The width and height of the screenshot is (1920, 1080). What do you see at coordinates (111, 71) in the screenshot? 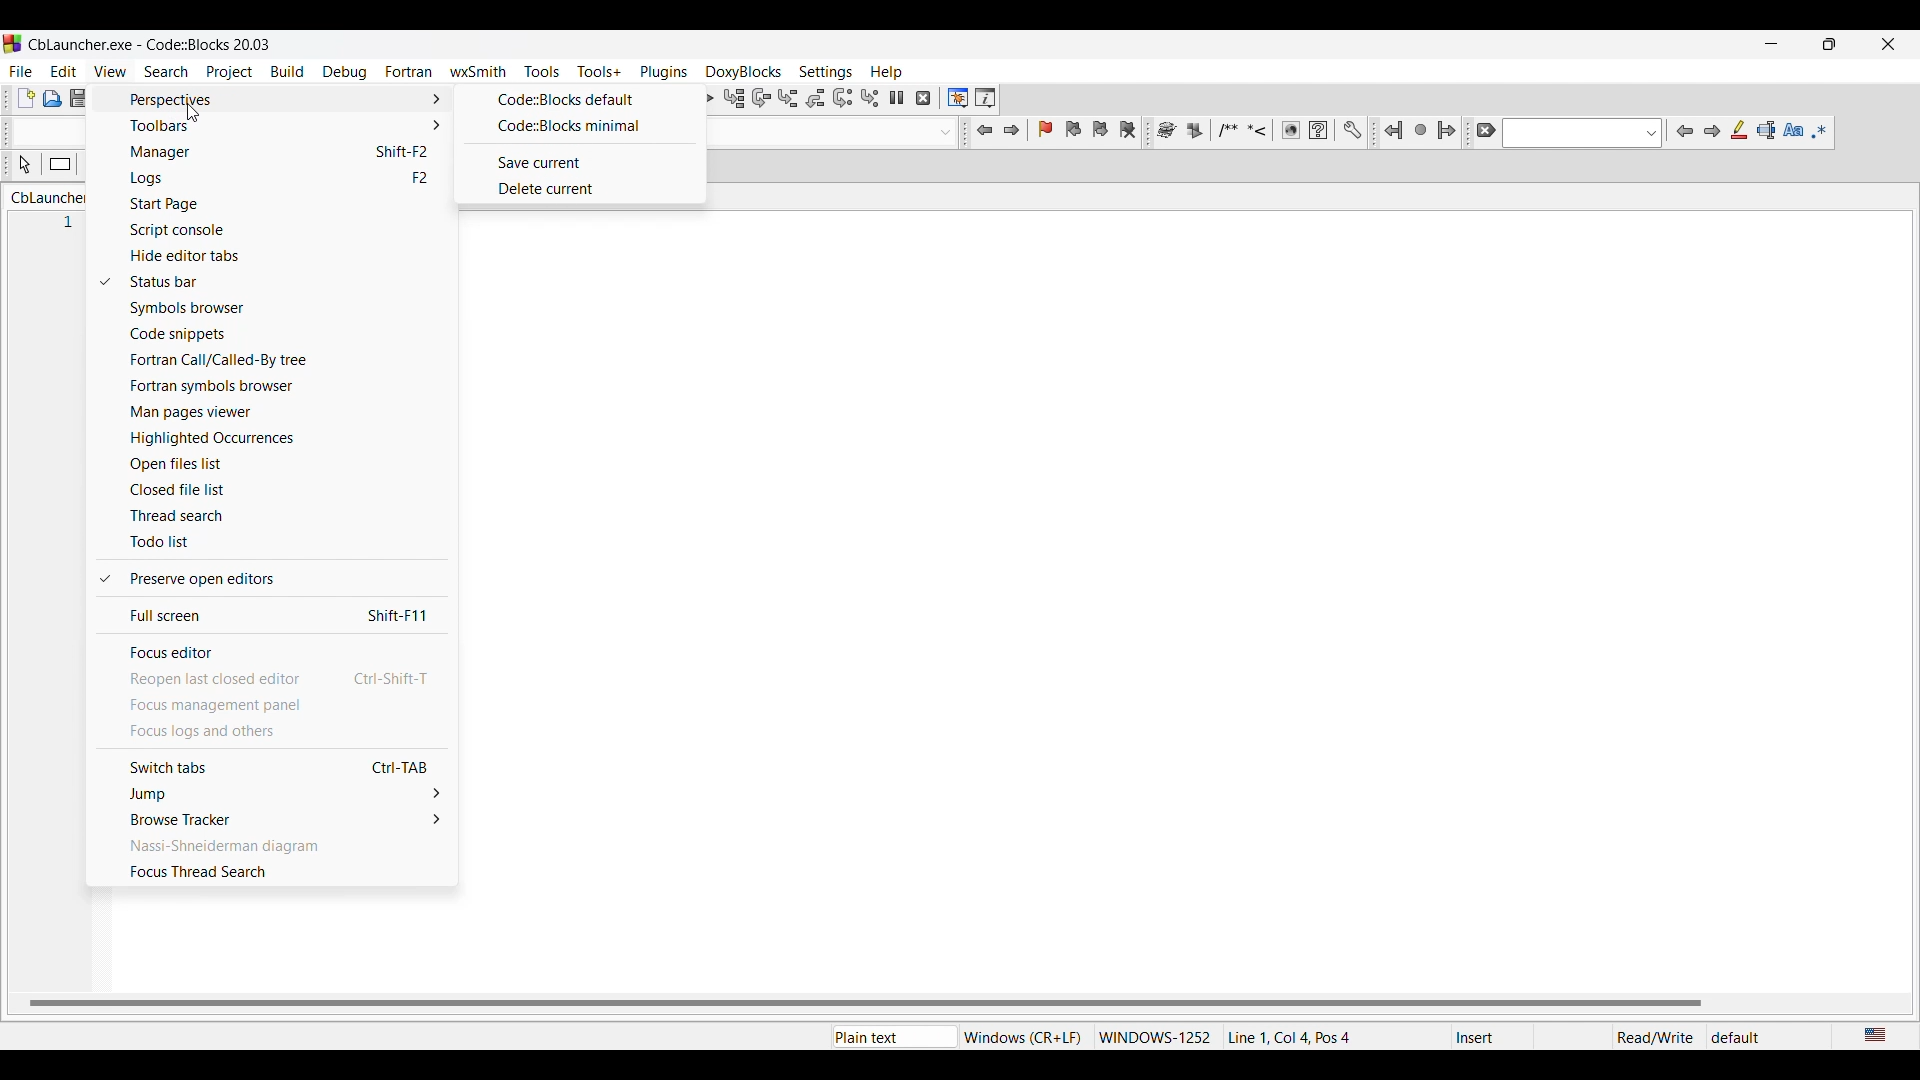
I see `View menu` at bounding box center [111, 71].